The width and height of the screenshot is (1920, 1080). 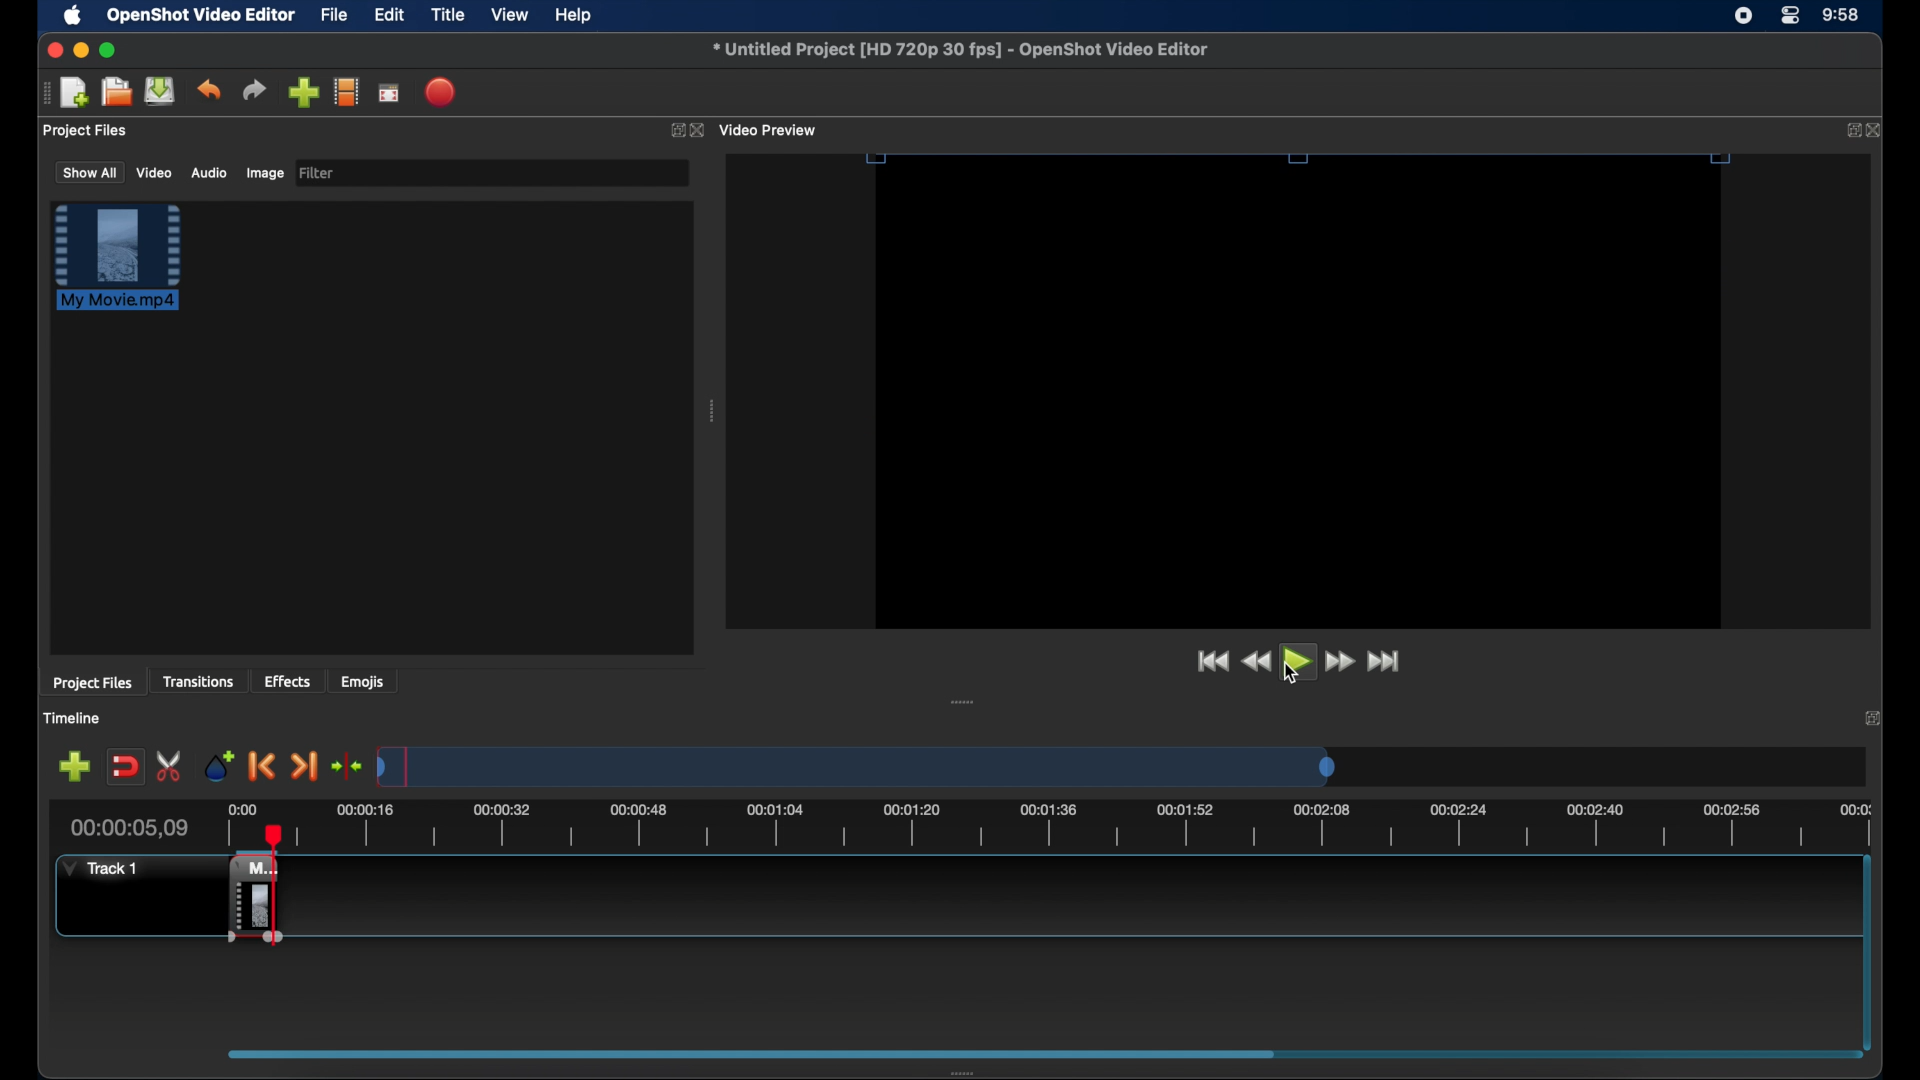 I want to click on timeline scale, so click(x=1084, y=826).